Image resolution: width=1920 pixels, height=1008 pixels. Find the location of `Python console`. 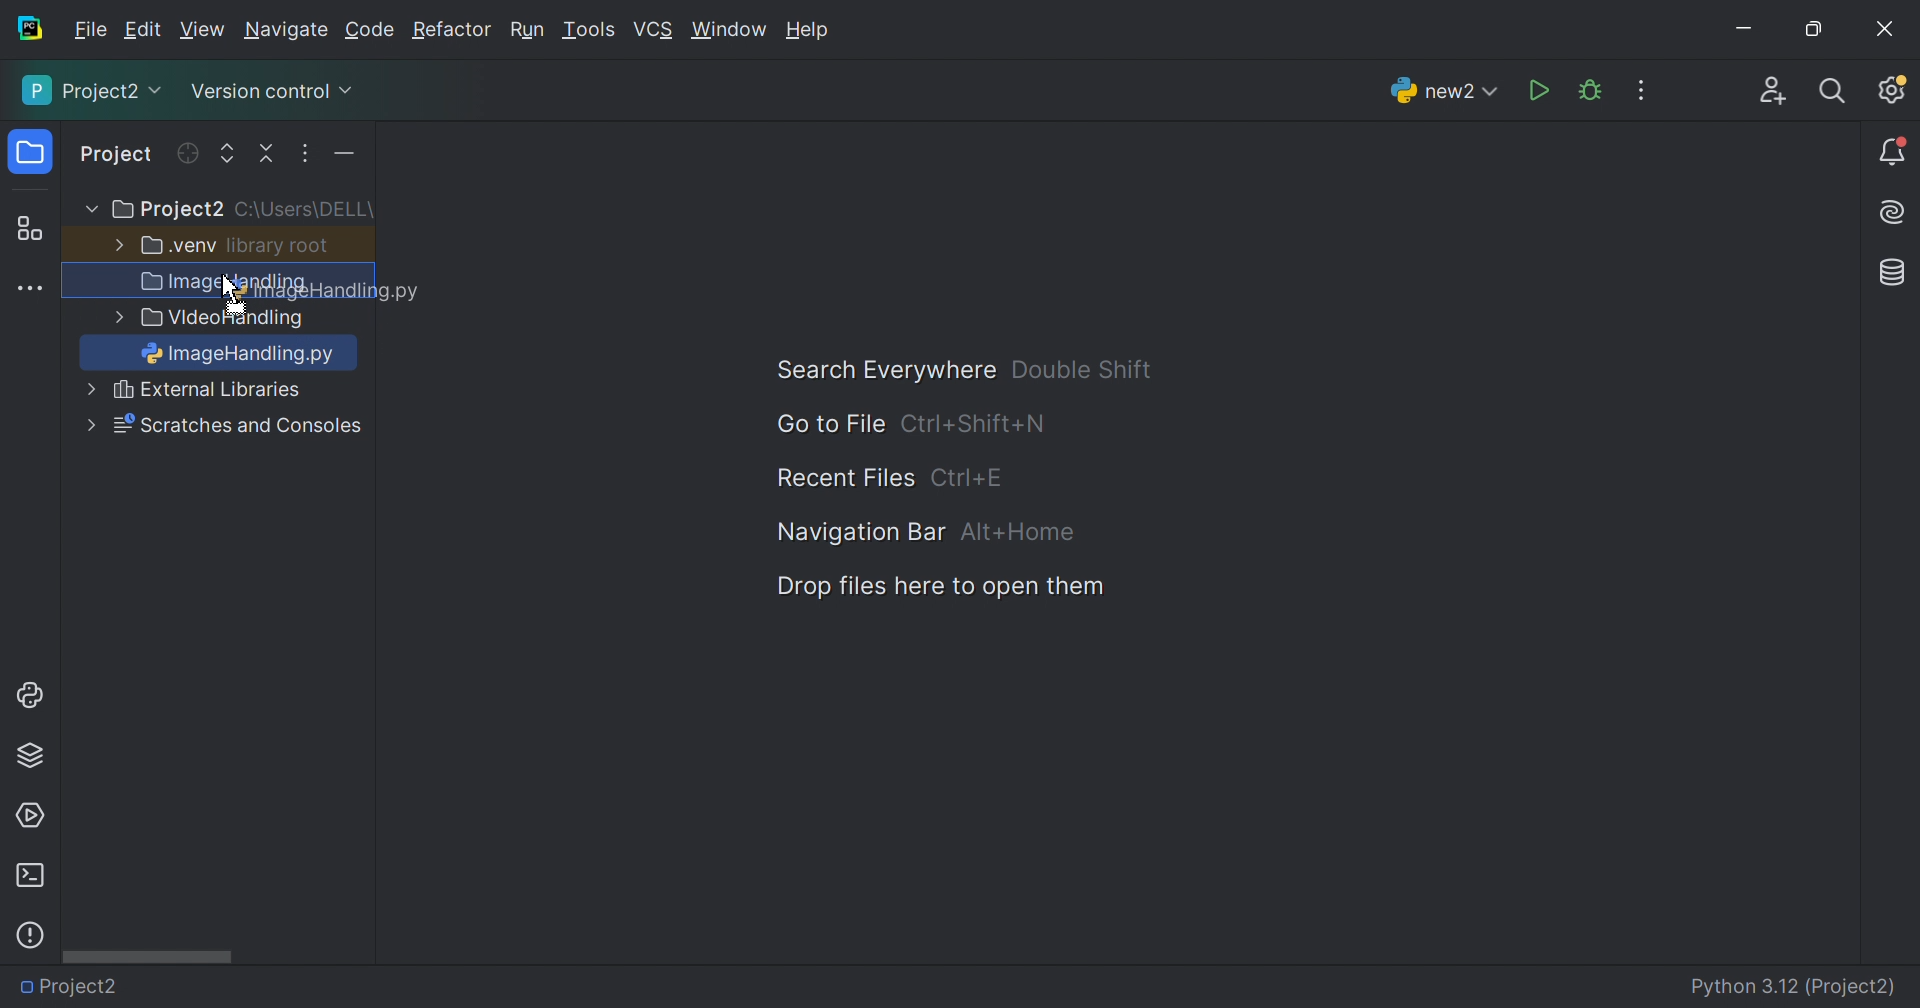

Python console is located at coordinates (33, 695).